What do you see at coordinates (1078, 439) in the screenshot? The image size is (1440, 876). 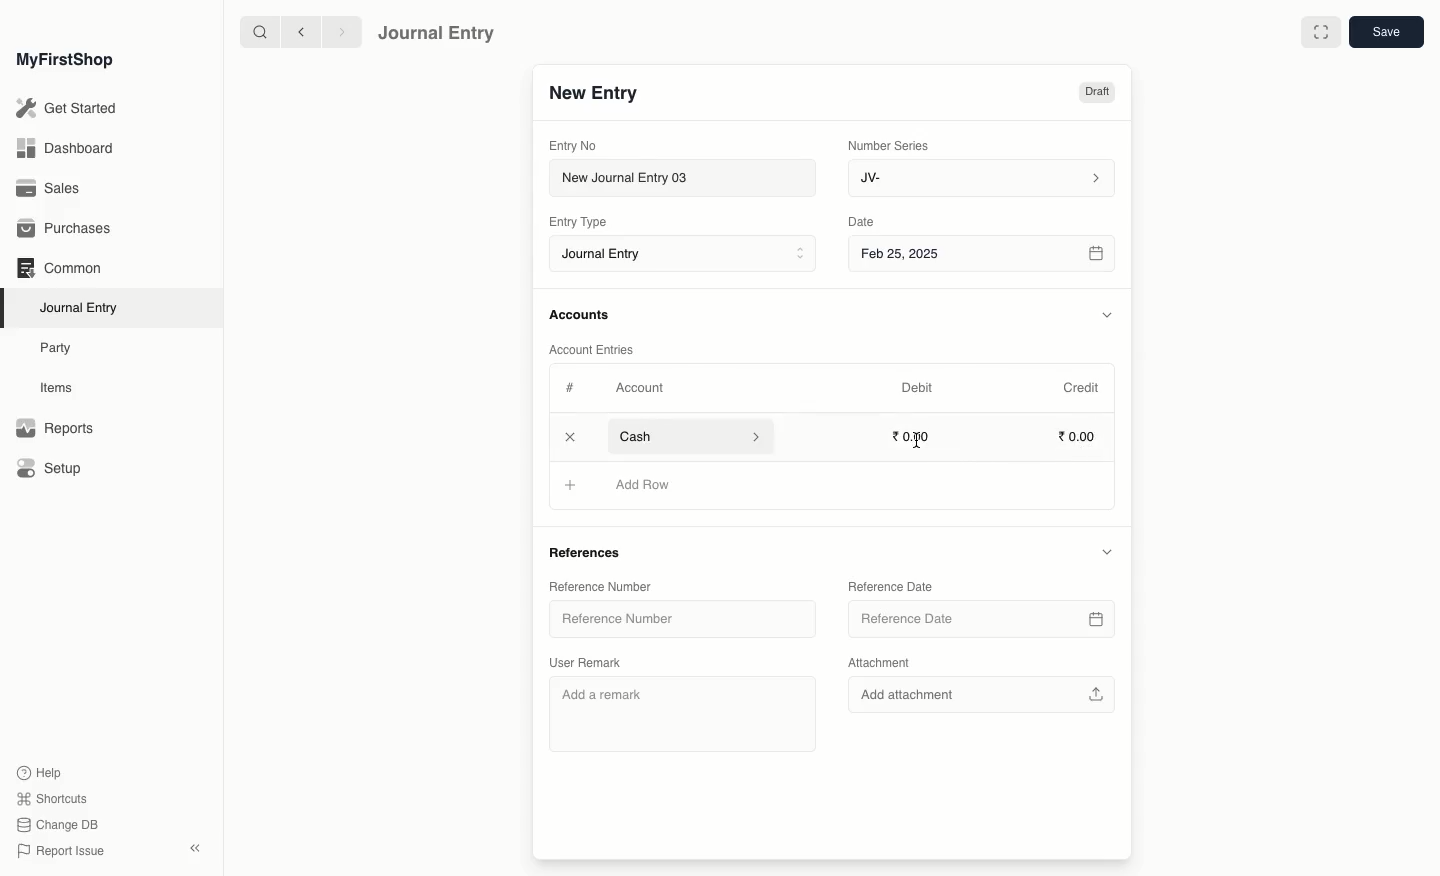 I see `0.00` at bounding box center [1078, 439].